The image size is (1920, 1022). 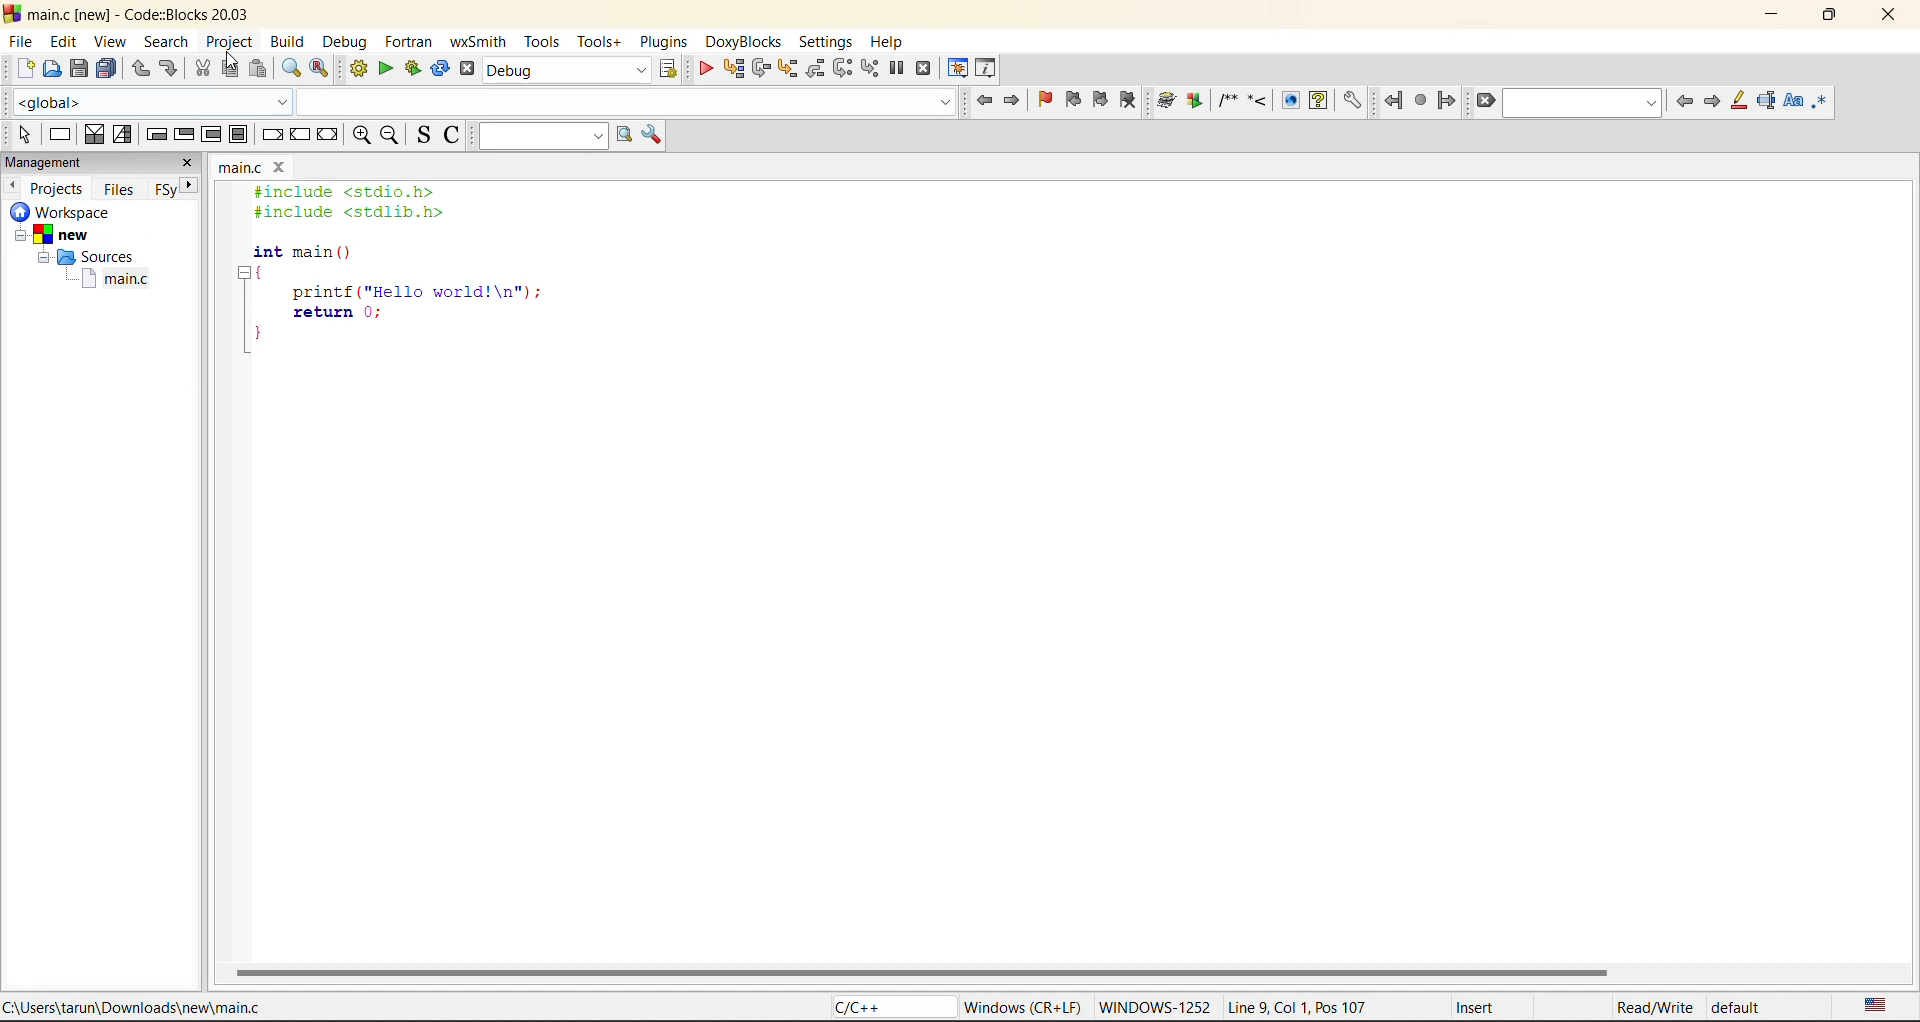 I want to click on exit condition loop, so click(x=183, y=134).